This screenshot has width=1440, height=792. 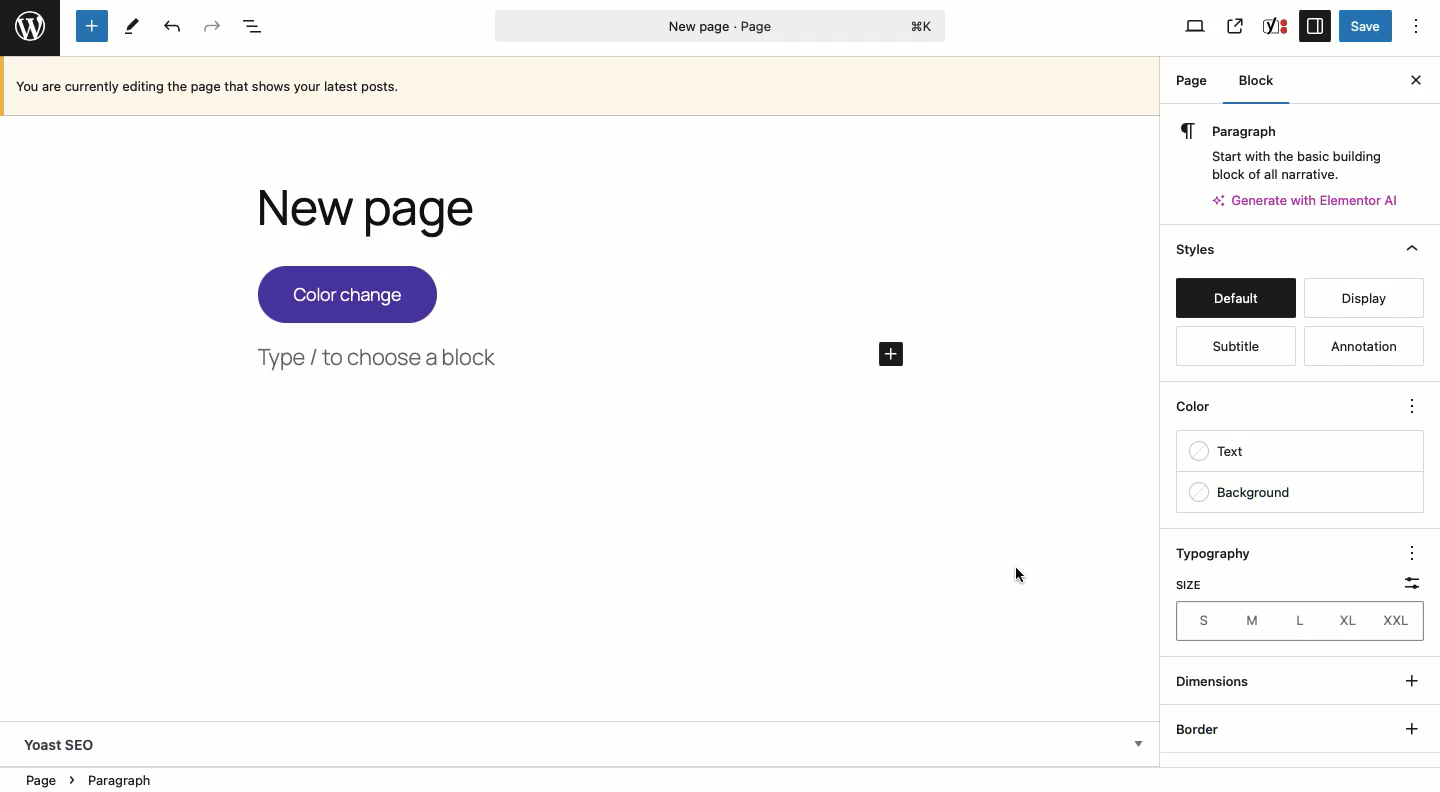 What do you see at coordinates (1223, 554) in the screenshot?
I see `Typography` at bounding box center [1223, 554].